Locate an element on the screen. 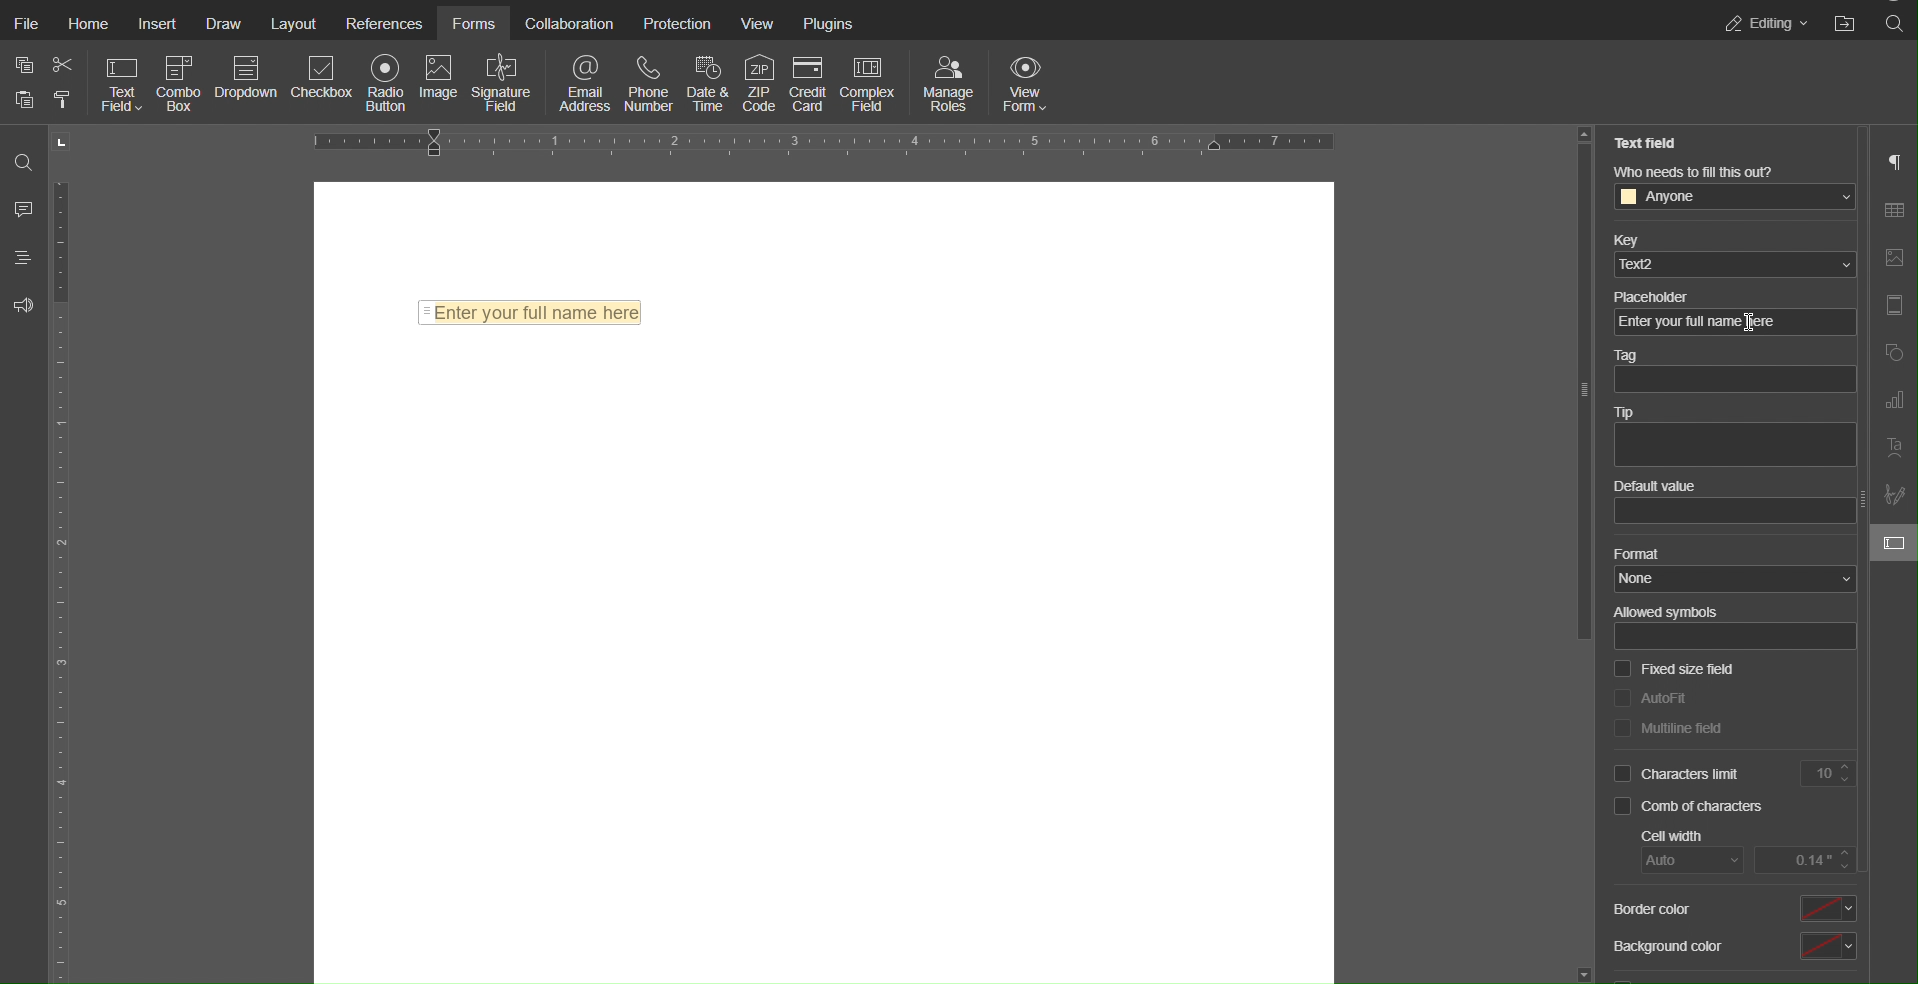 The height and width of the screenshot is (984, 1918). Complex Field is located at coordinates (871, 84).